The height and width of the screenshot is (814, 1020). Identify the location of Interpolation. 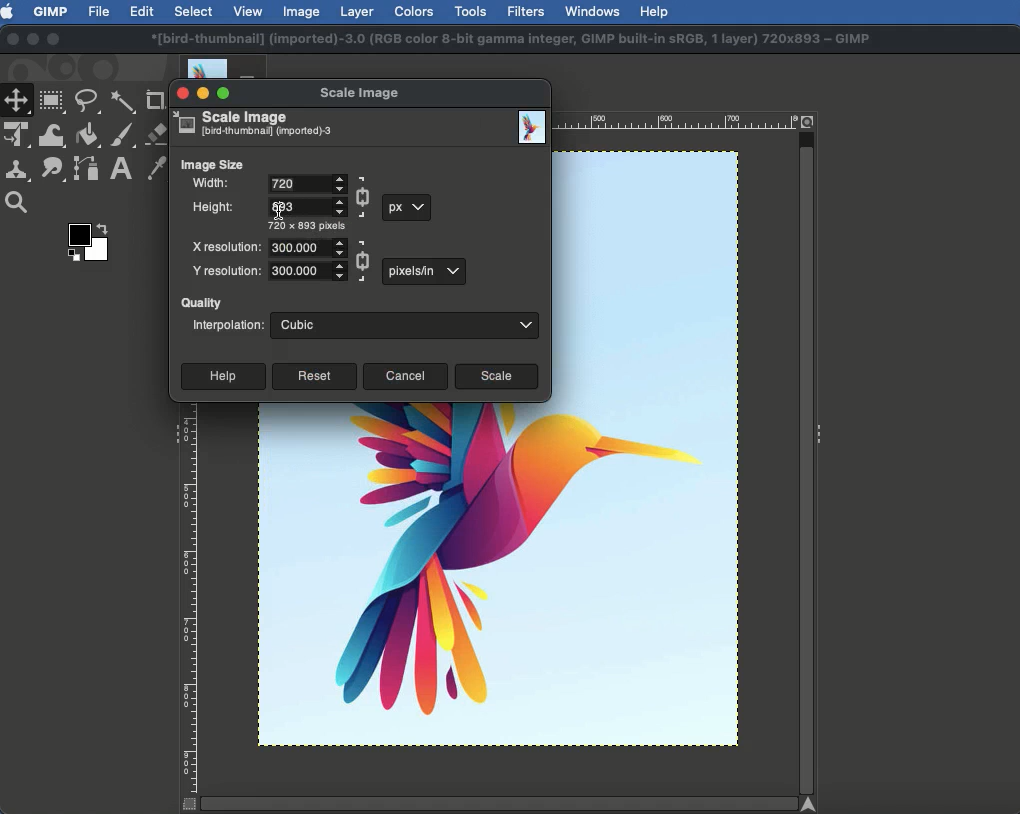
(223, 327).